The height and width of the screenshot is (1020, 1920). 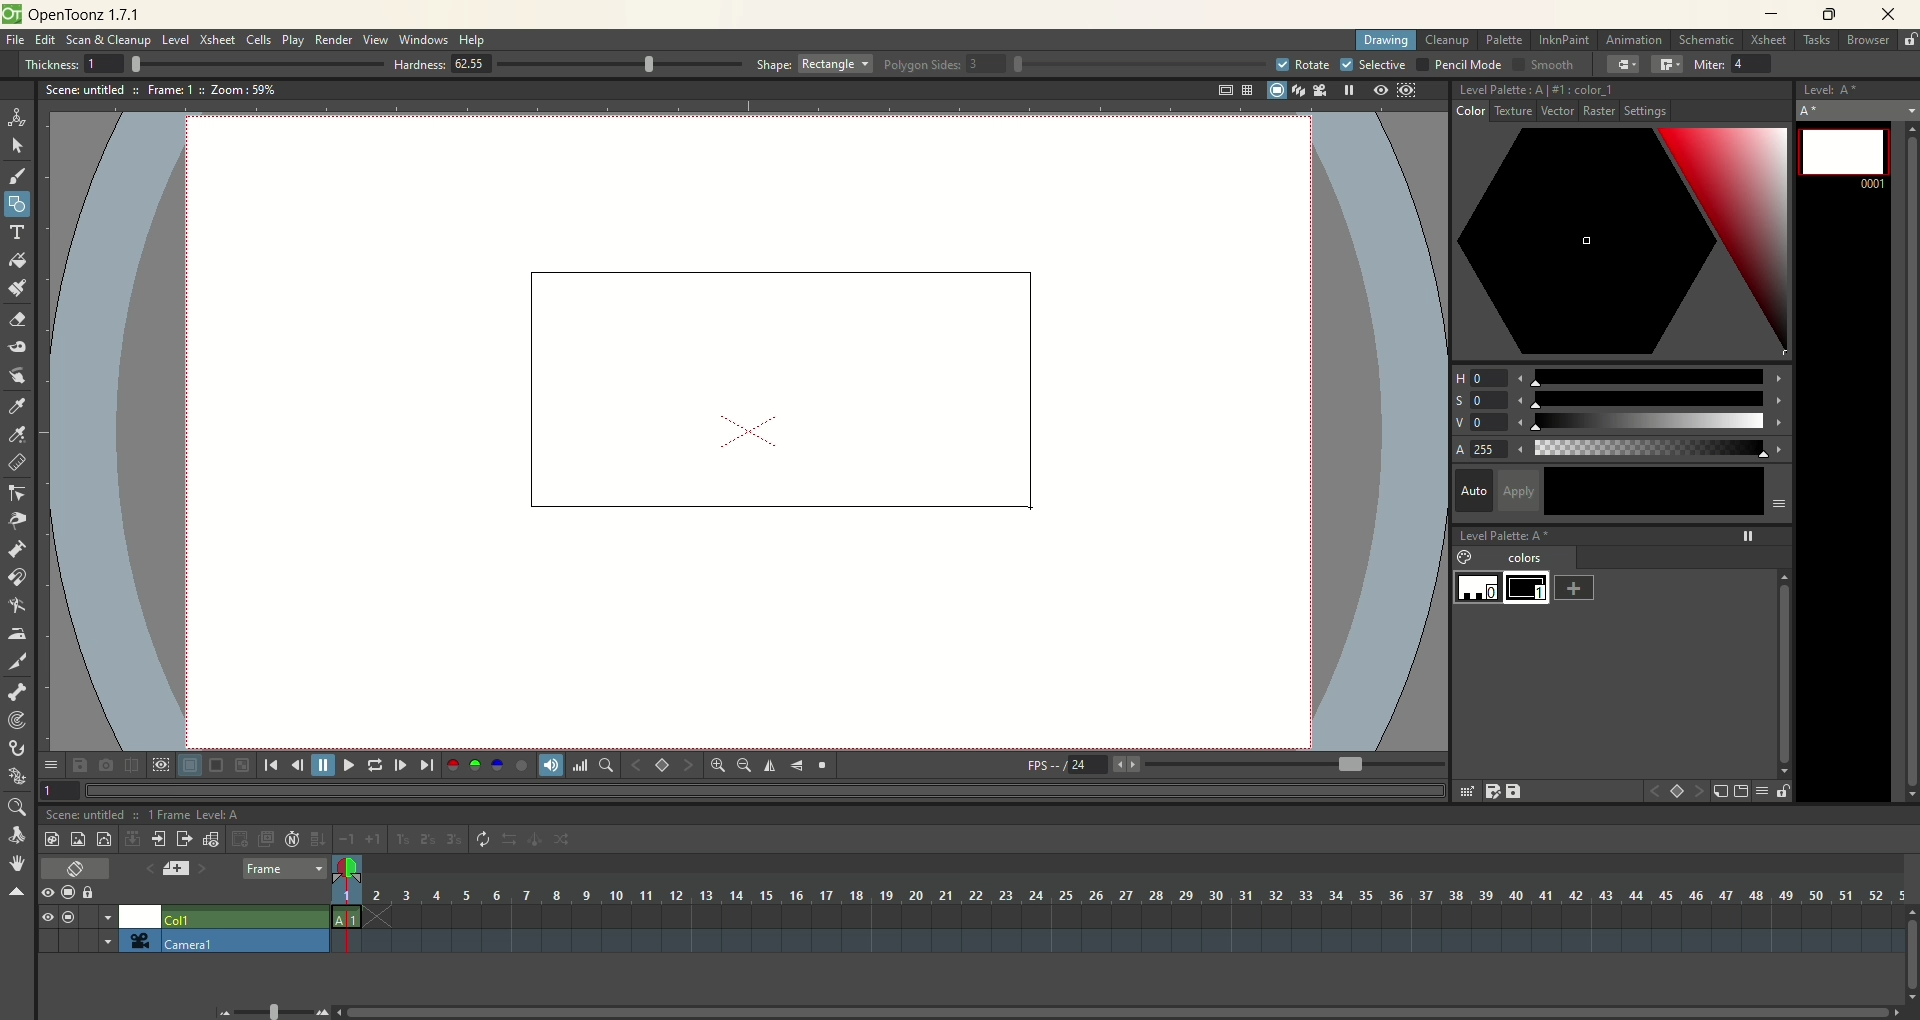 What do you see at coordinates (15, 777) in the screenshot?
I see `plastic` at bounding box center [15, 777].